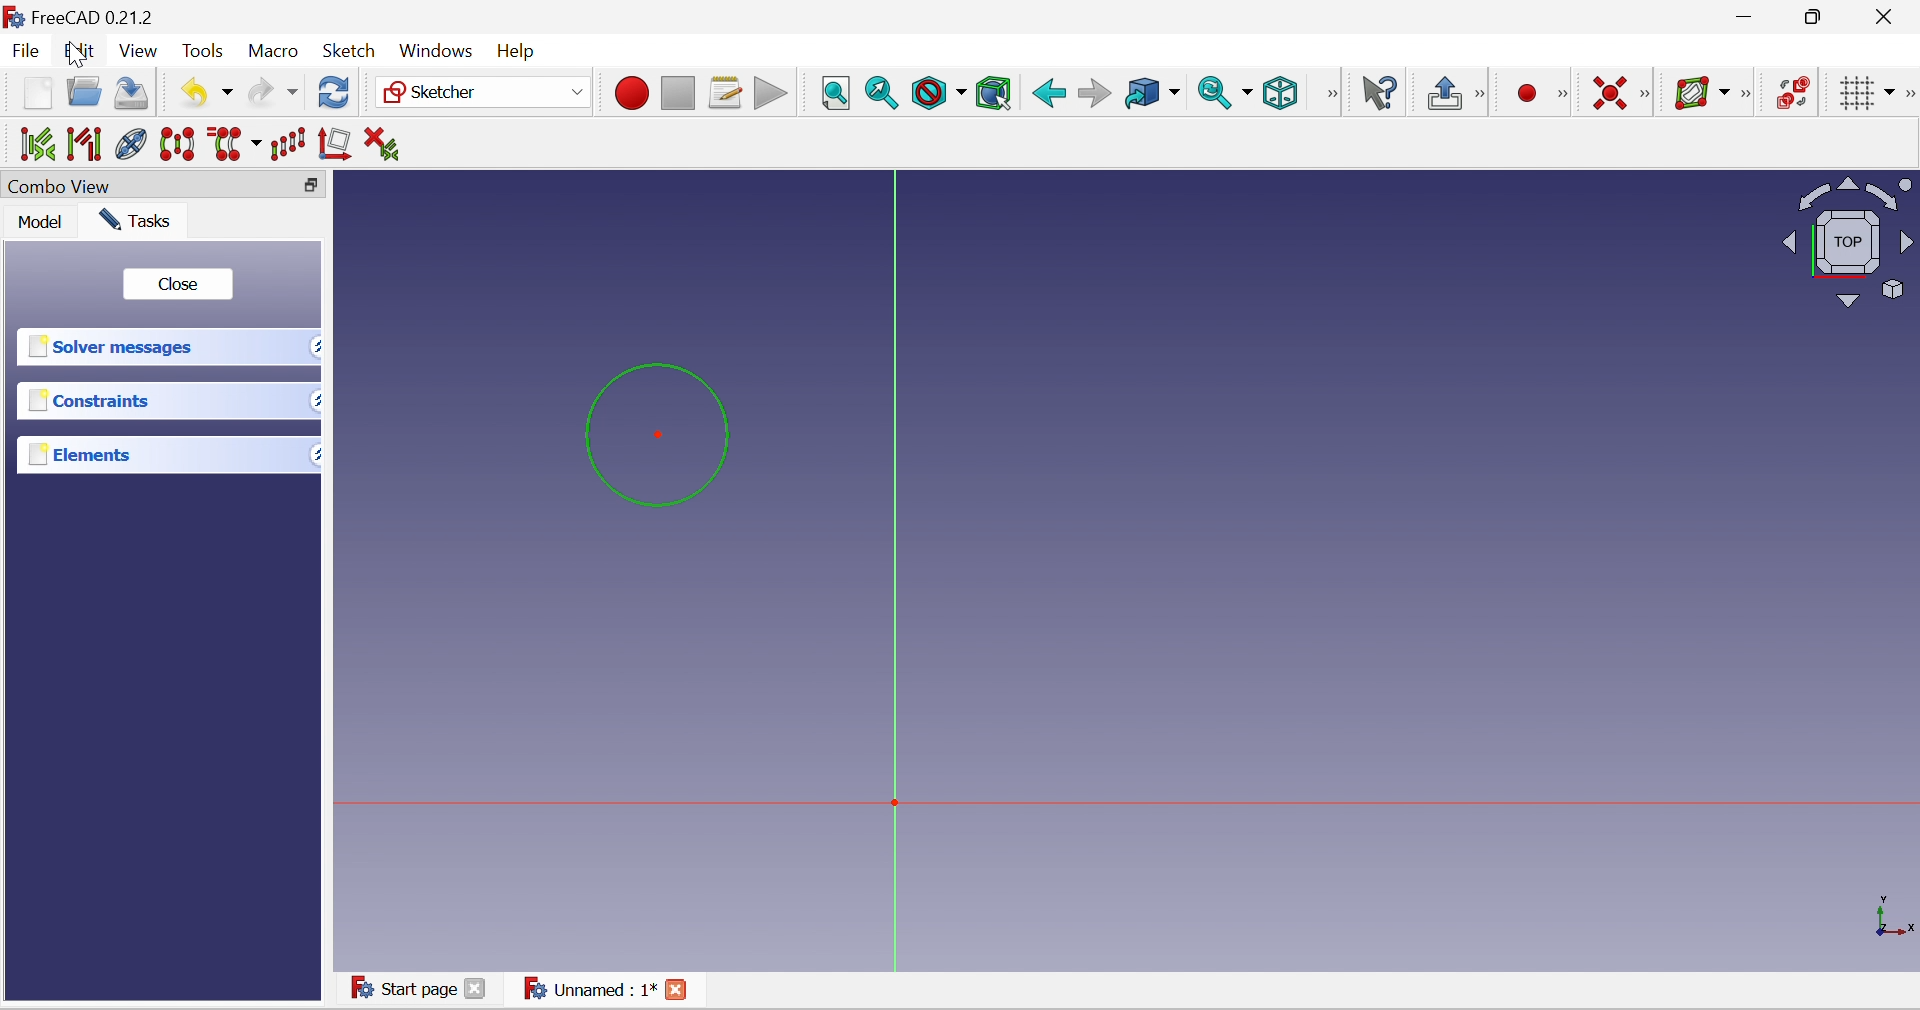  What do you see at coordinates (77, 457) in the screenshot?
I see `Elements` at bounding box center [77, 457].